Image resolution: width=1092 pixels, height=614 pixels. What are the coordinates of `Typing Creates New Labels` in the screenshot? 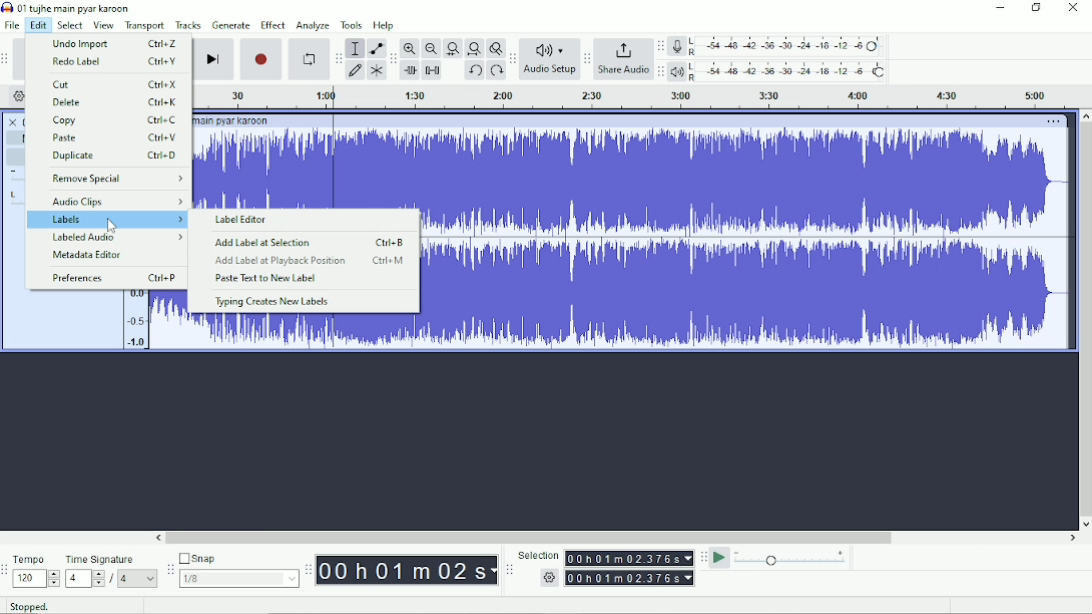 It's located at (272, 303).